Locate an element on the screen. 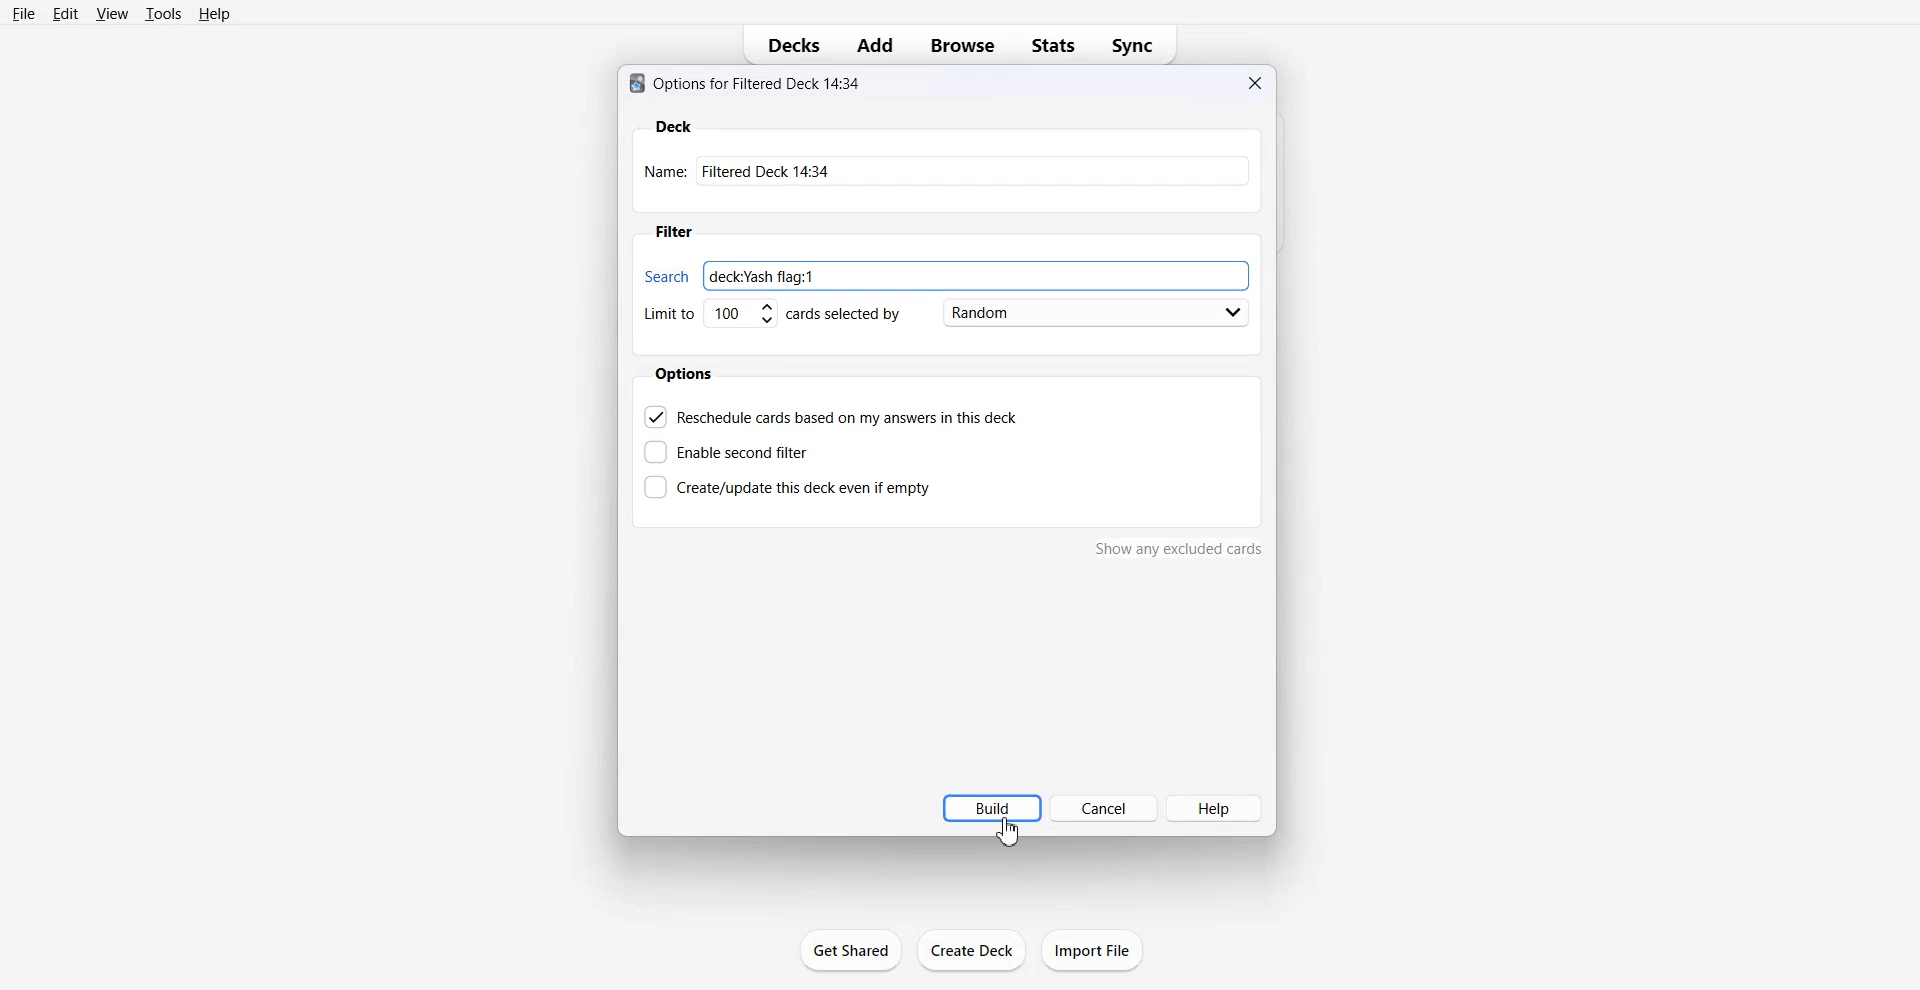 Image resolution: width=1920 pixels, height=990 pixels. Search is located at coordinates (668, 277).